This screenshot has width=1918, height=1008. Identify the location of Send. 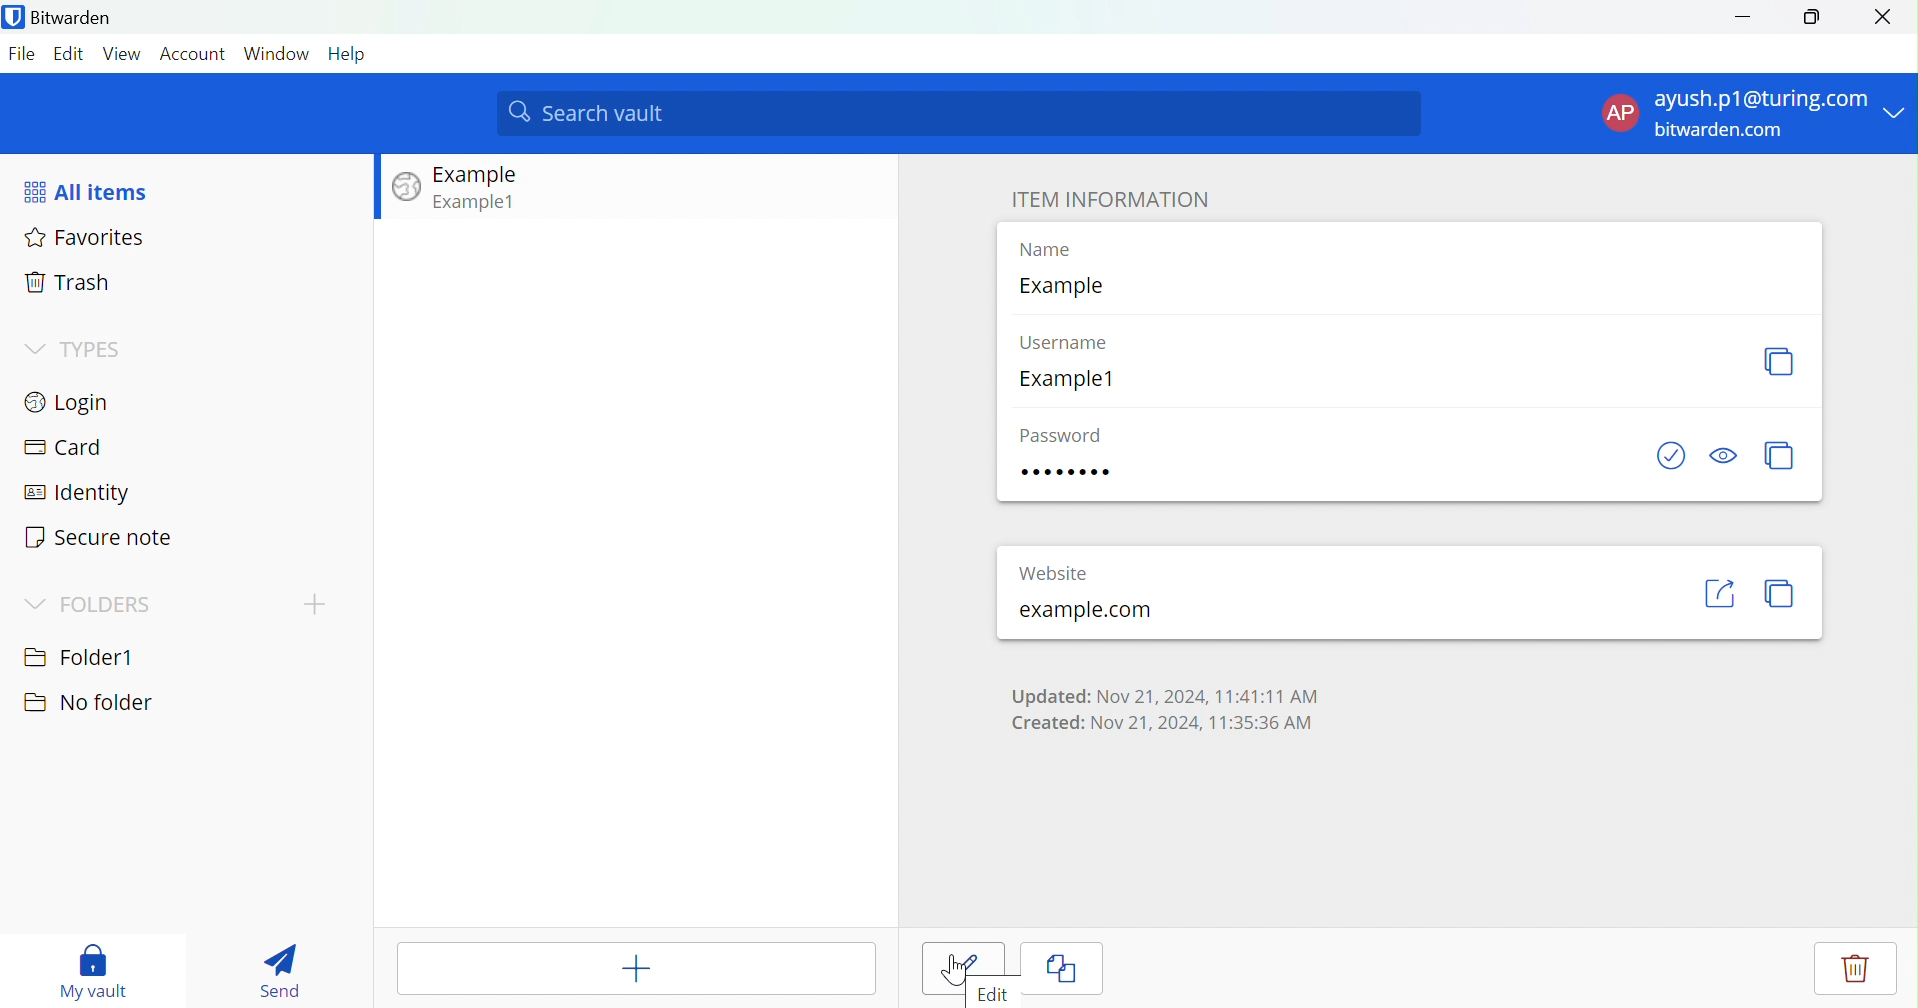
(279, 971).